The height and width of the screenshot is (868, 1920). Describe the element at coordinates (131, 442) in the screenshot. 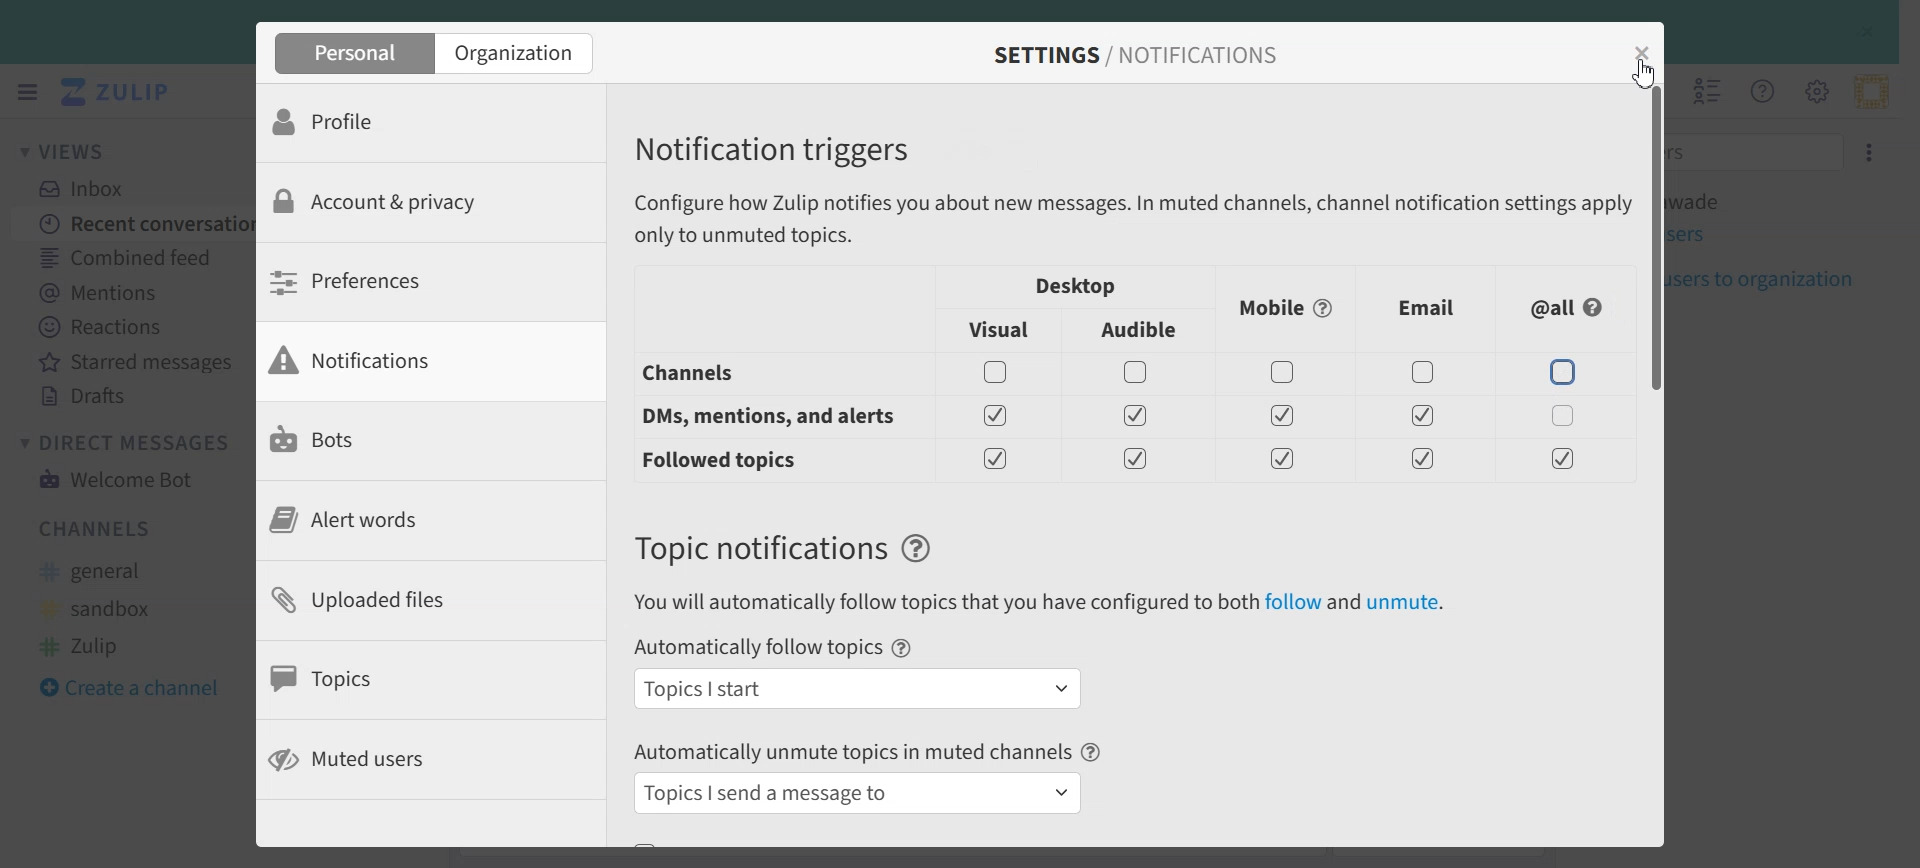

I see `Direct Messages` at that location.